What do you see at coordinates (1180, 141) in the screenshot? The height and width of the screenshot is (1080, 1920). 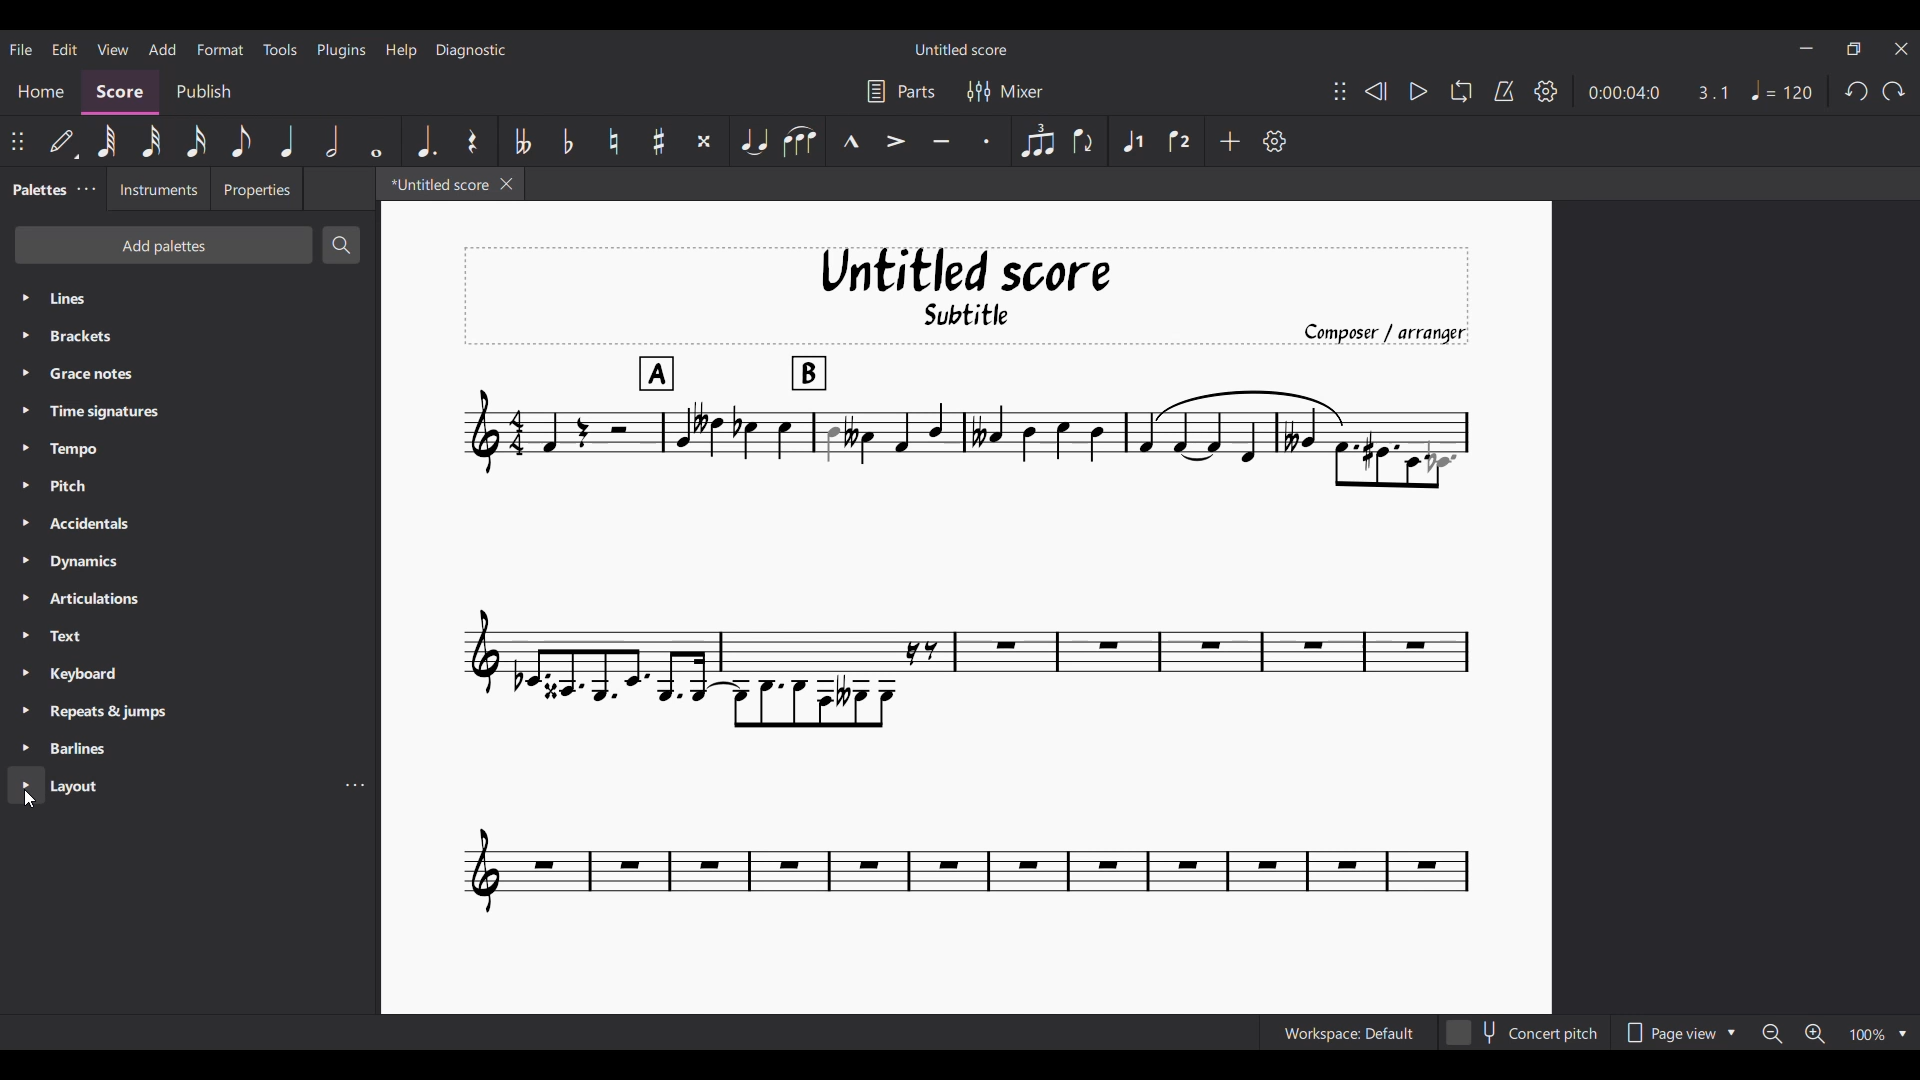 I see `Voice 2` at bounding box center [1180, 141].